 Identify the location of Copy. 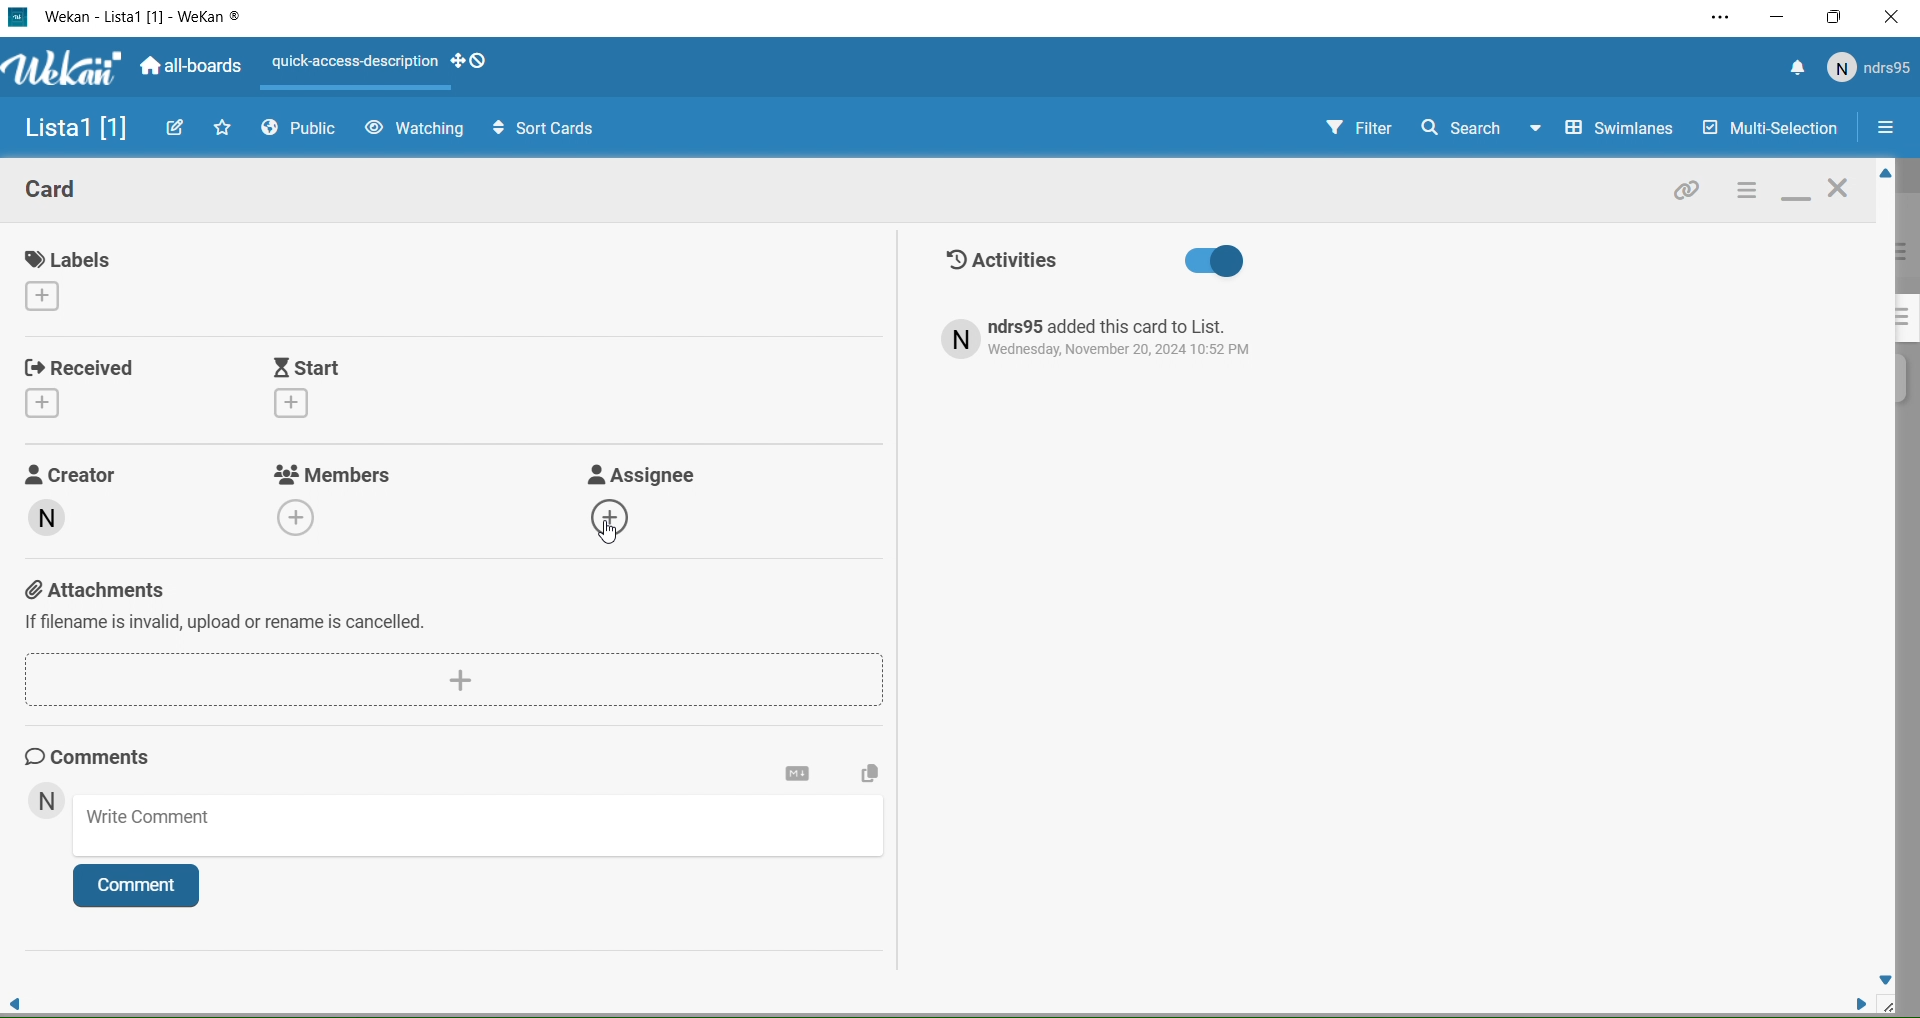
(866, 776).